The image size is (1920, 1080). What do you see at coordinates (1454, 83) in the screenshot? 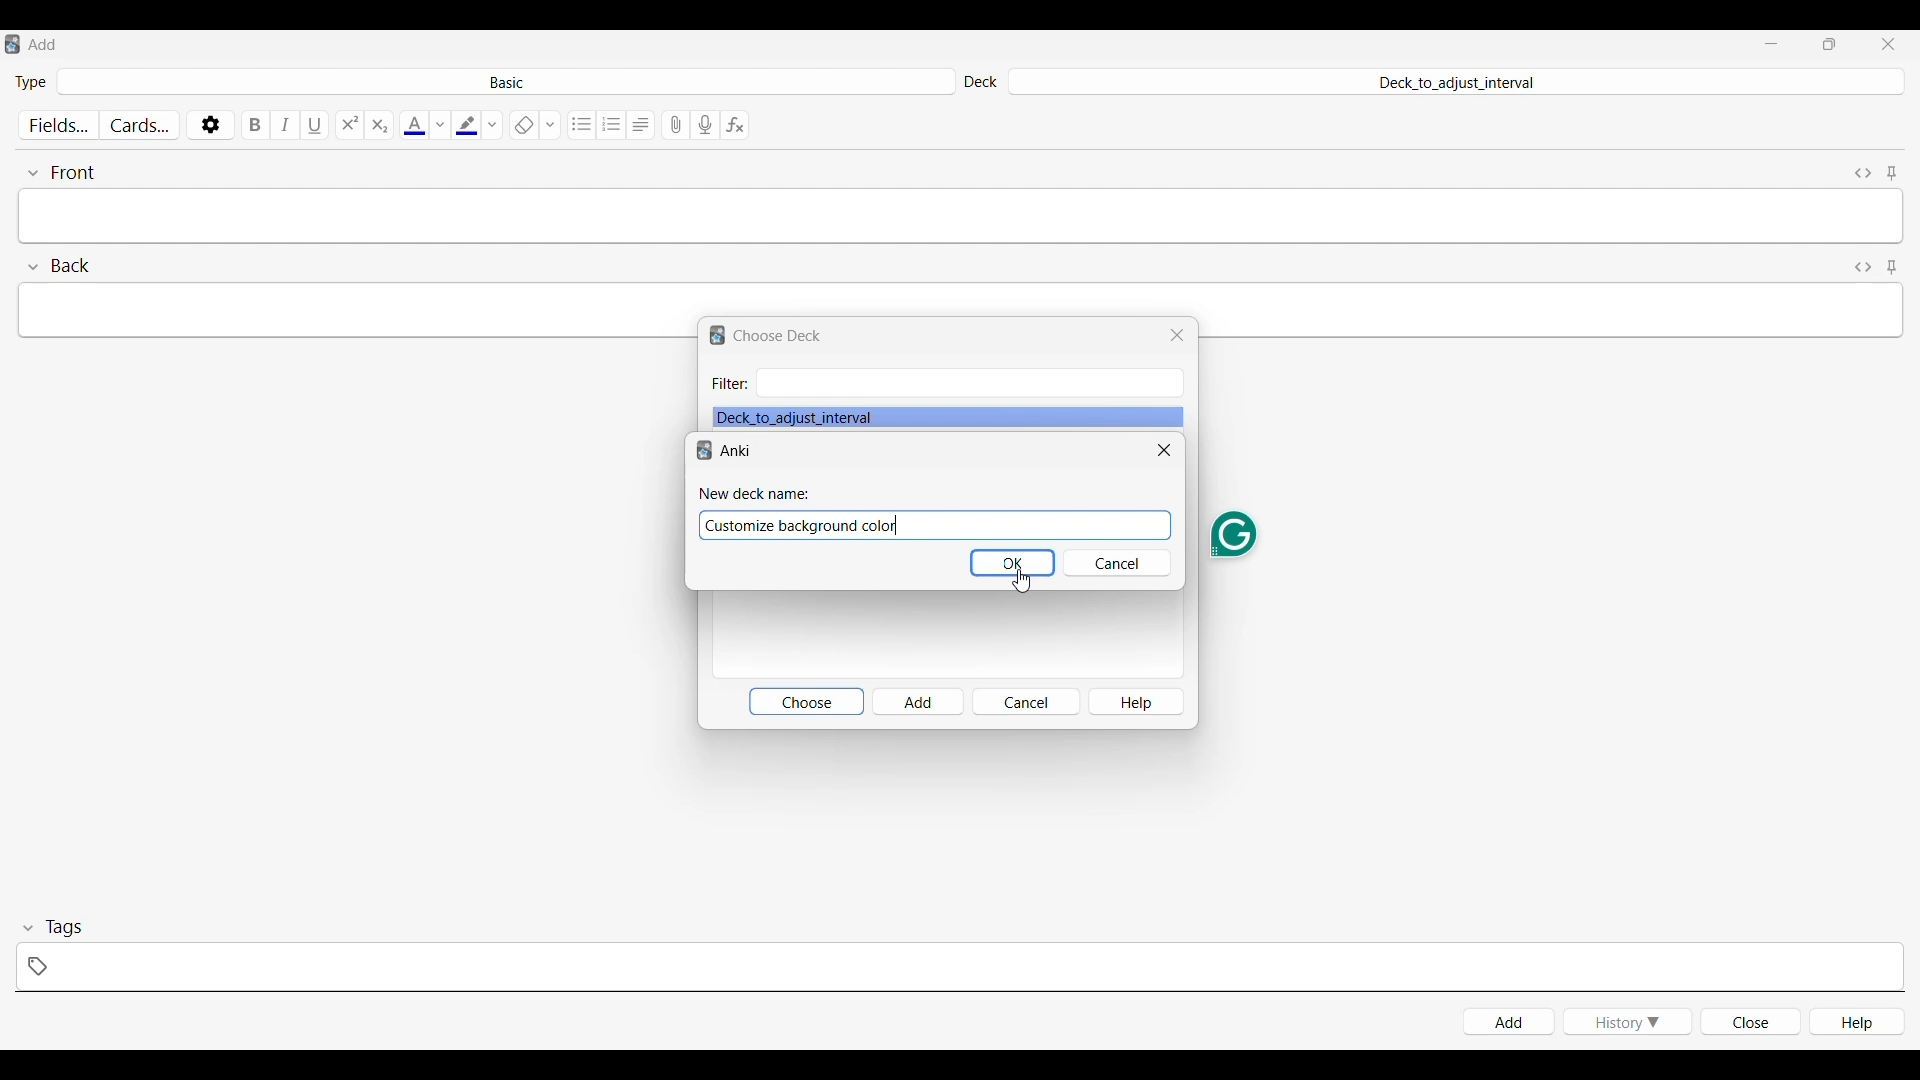
I see `Click to select deck` at bounding box center [1454, 83].